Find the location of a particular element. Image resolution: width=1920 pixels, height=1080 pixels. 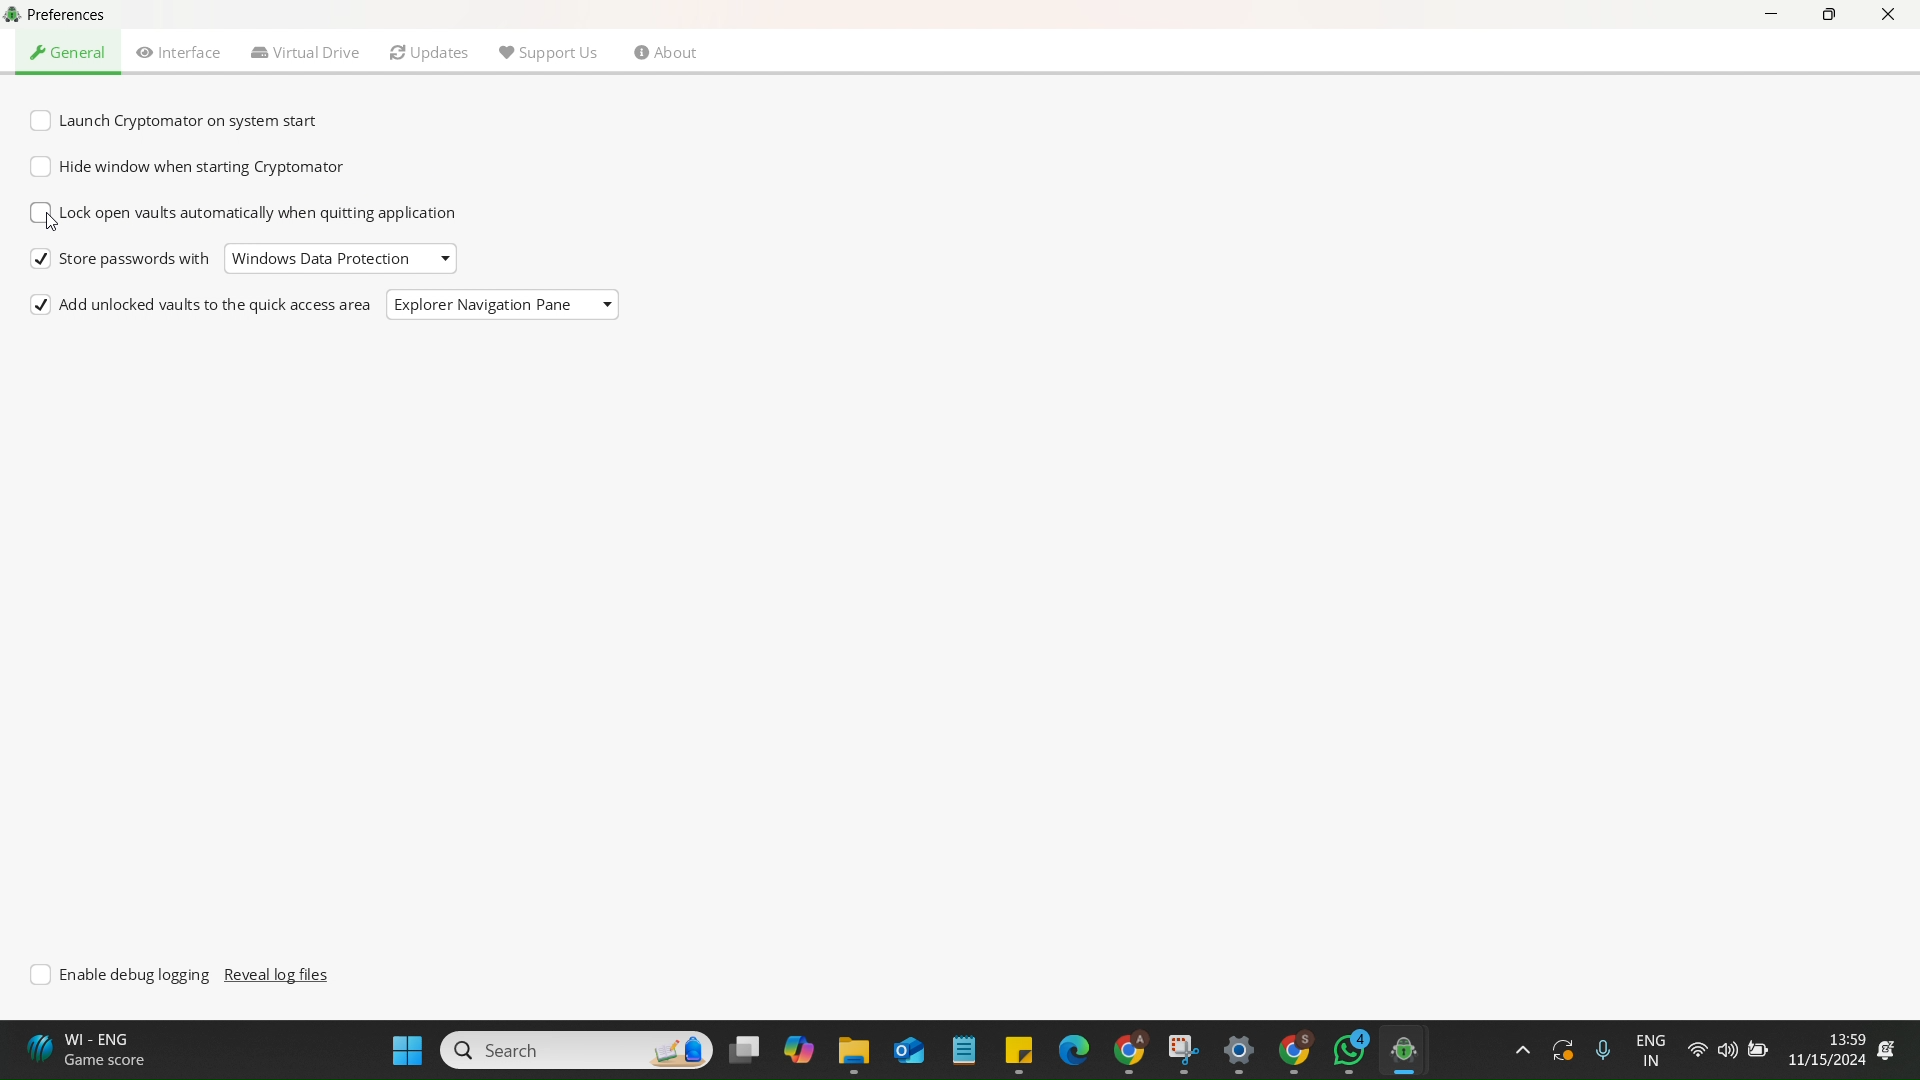

Drop Down is located at coordinates (608, 302).